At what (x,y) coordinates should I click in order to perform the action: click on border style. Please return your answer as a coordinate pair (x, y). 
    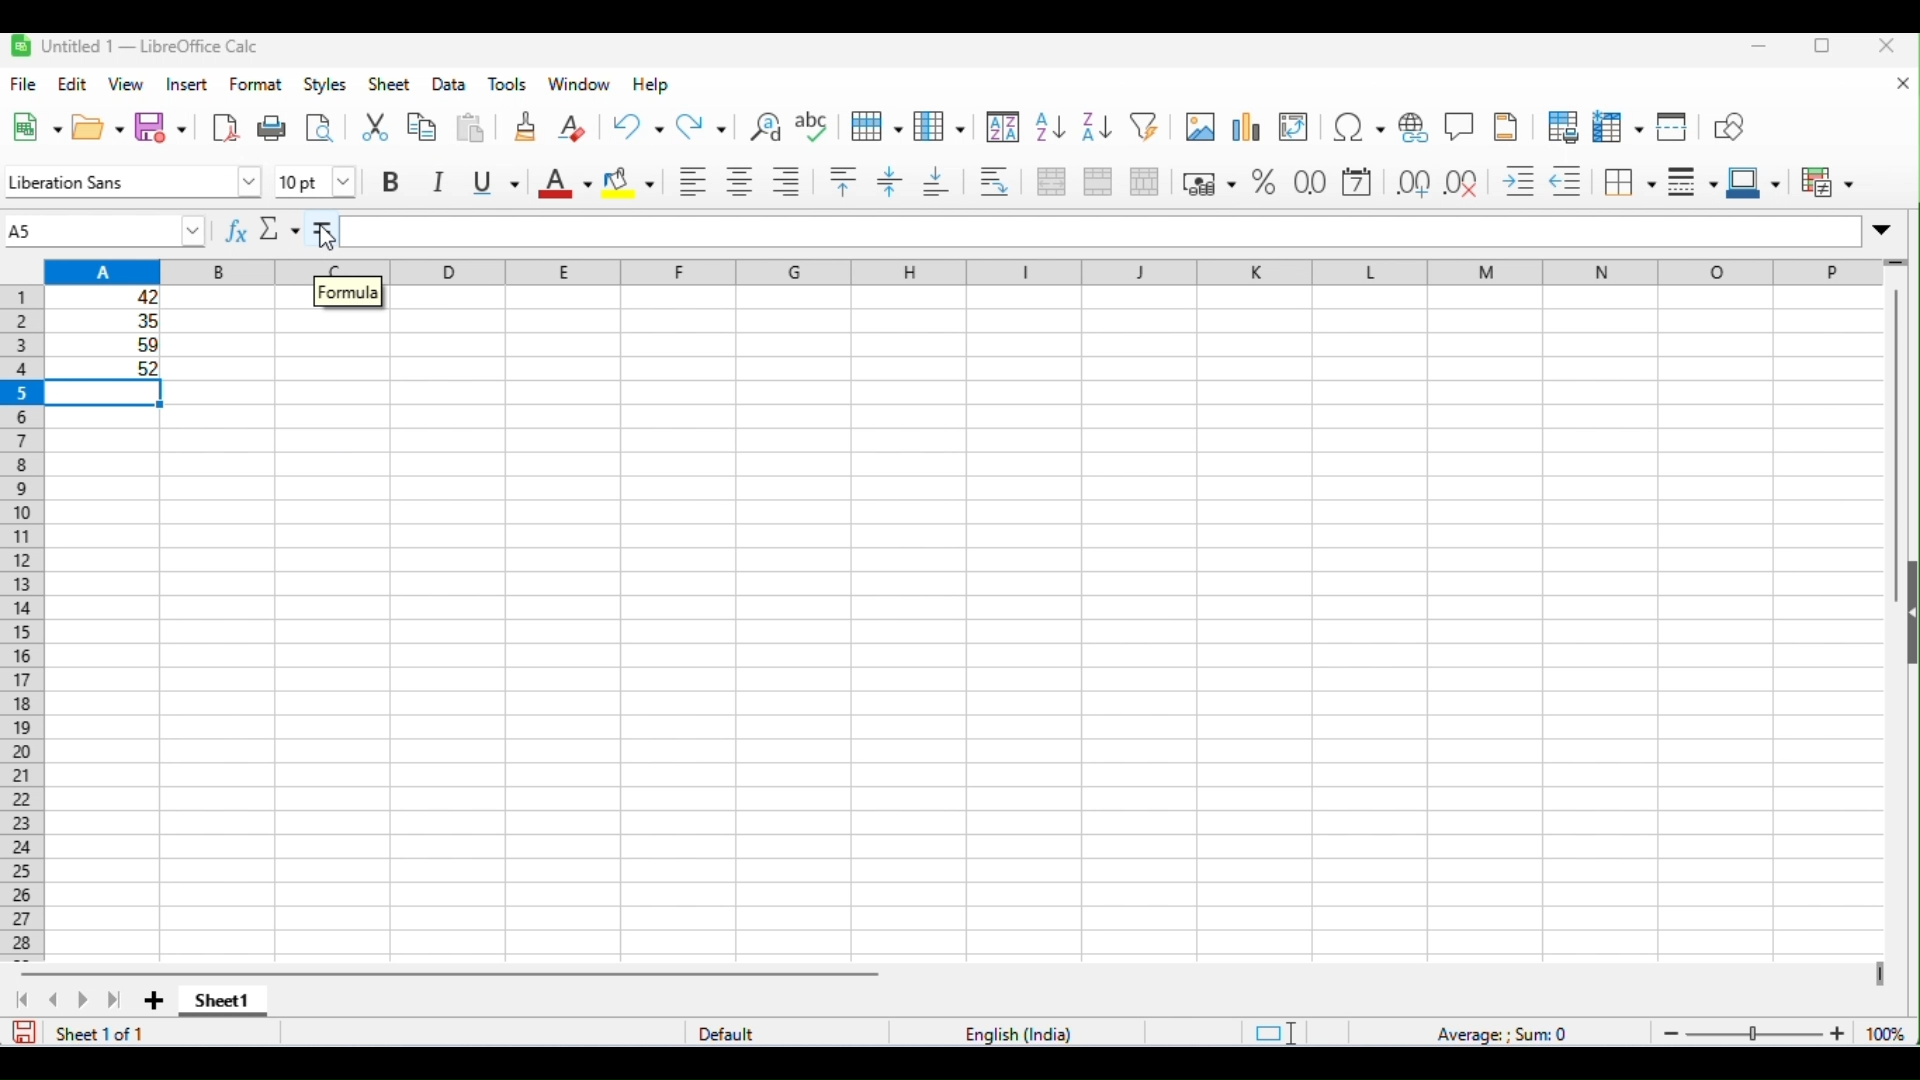
    Looking at the image, I should click on (1688, 184).